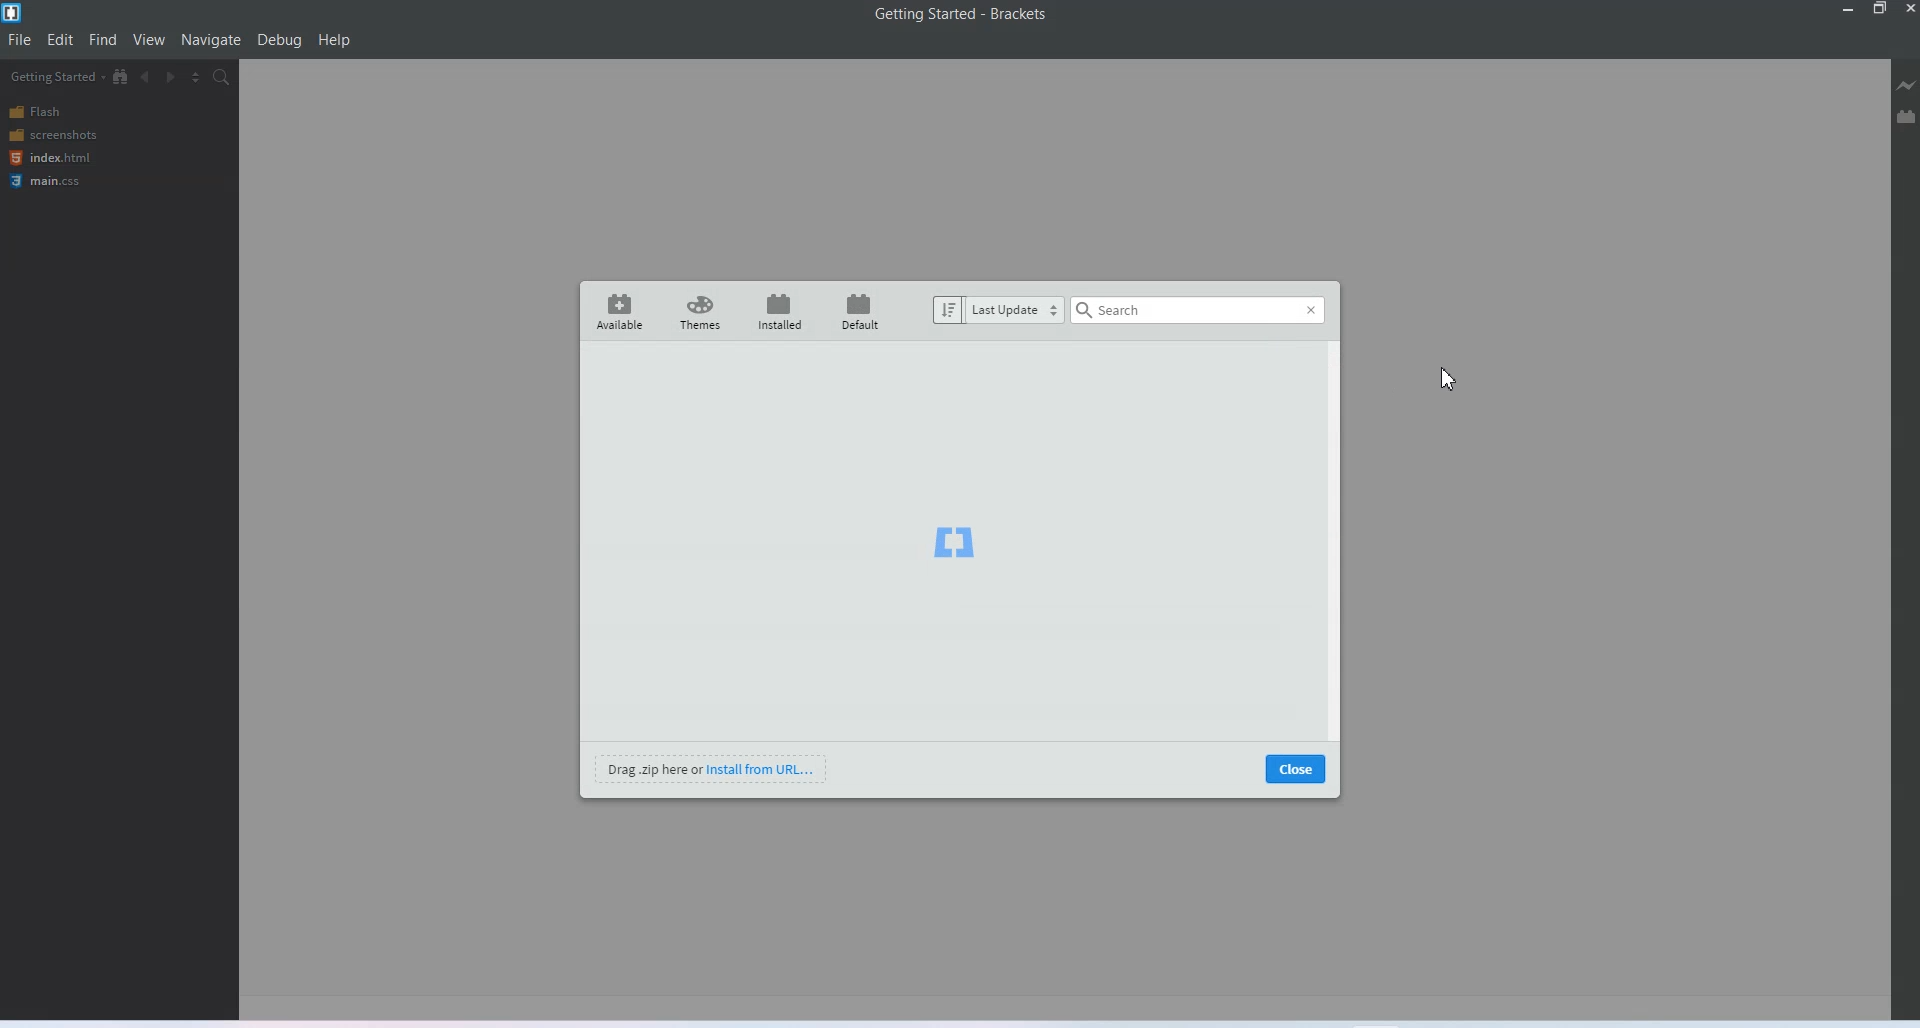  What do you see at coordinates (212, 40) in the screenshot?
I see `Navigate` at bounding box center [212, 40].